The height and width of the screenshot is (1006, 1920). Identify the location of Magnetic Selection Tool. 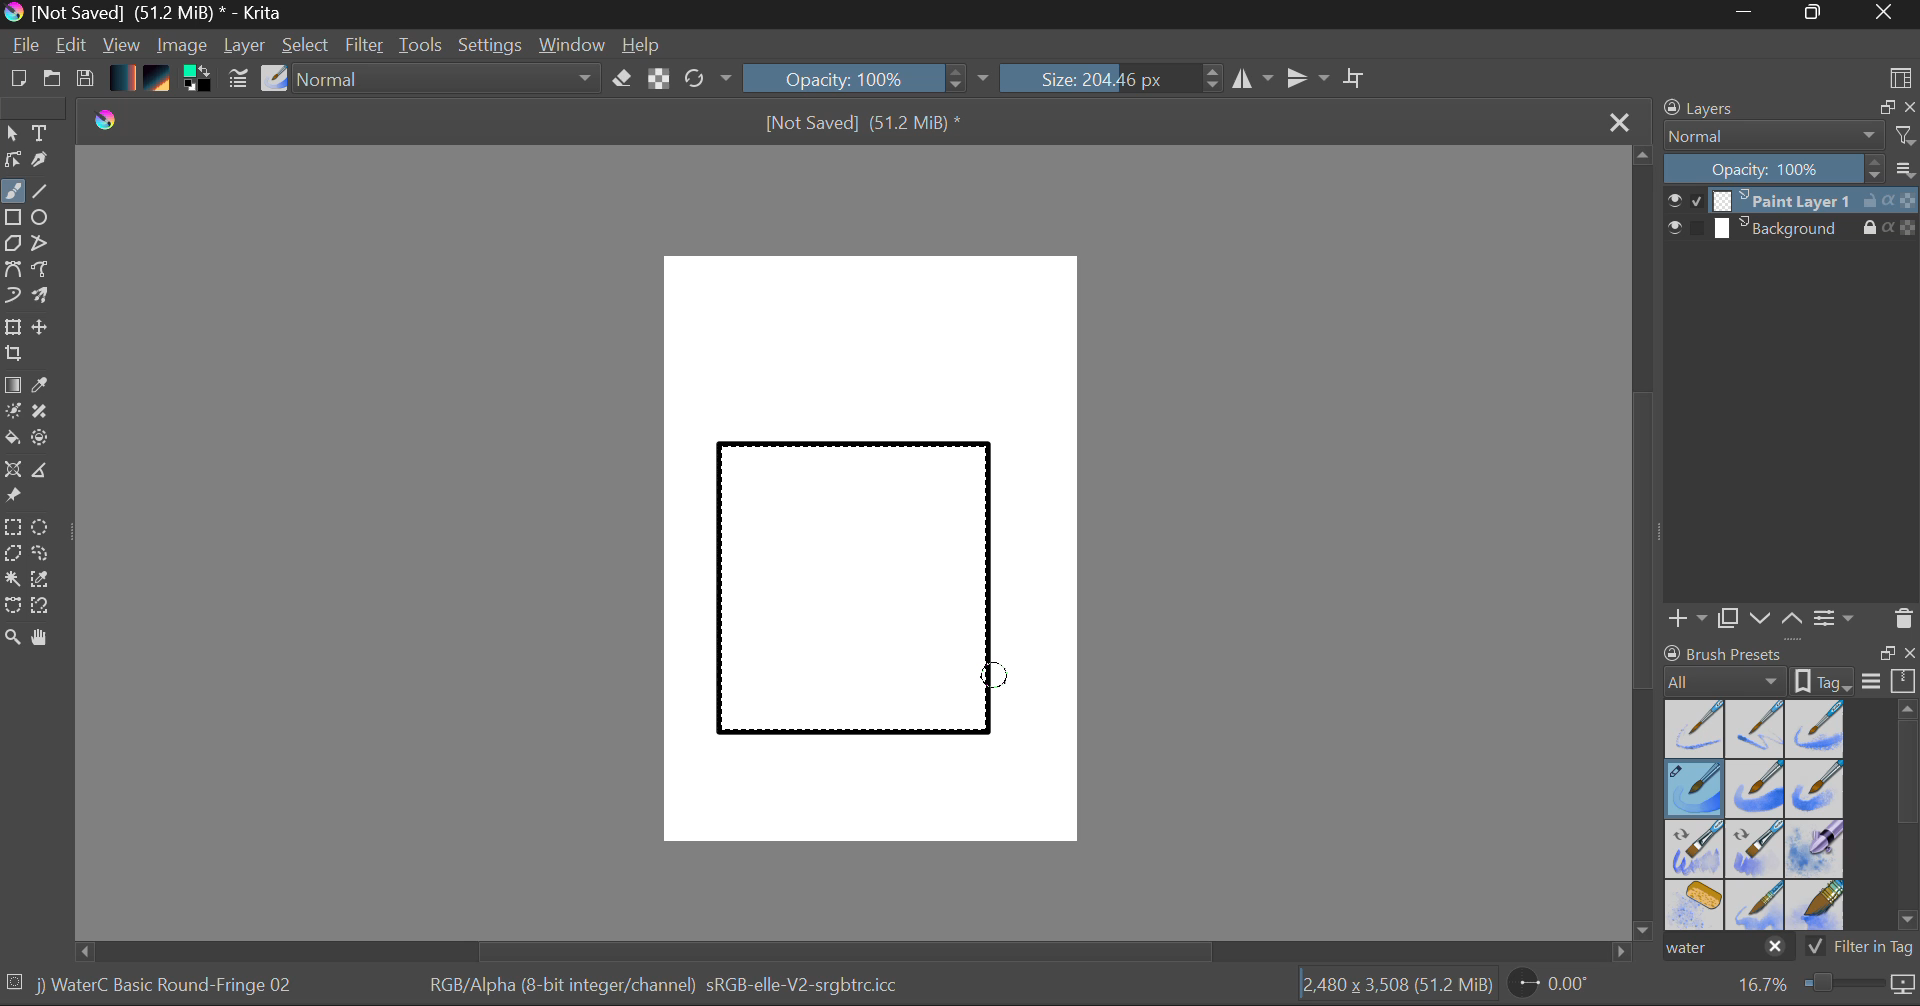
(41, 606).